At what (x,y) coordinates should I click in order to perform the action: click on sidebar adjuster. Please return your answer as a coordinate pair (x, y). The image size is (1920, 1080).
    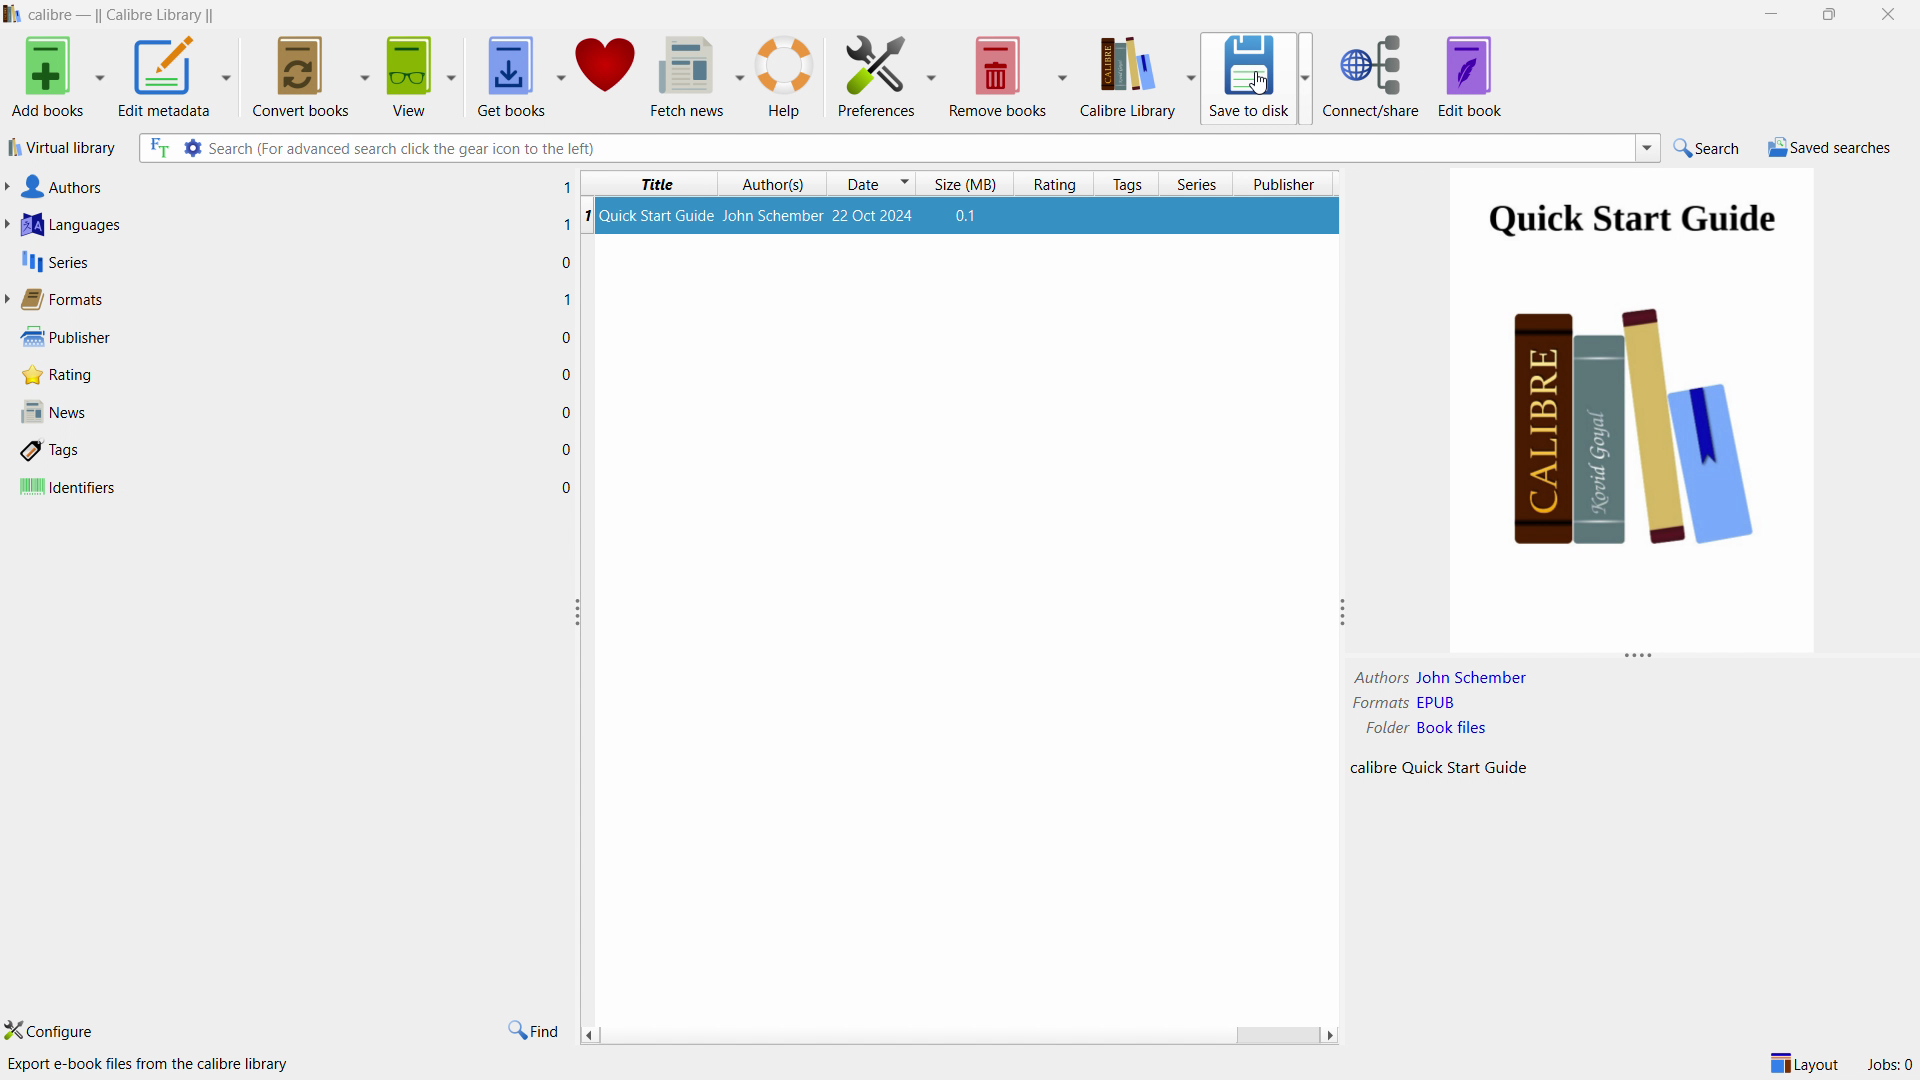
    Looking at the image, I should click on (577, 610).